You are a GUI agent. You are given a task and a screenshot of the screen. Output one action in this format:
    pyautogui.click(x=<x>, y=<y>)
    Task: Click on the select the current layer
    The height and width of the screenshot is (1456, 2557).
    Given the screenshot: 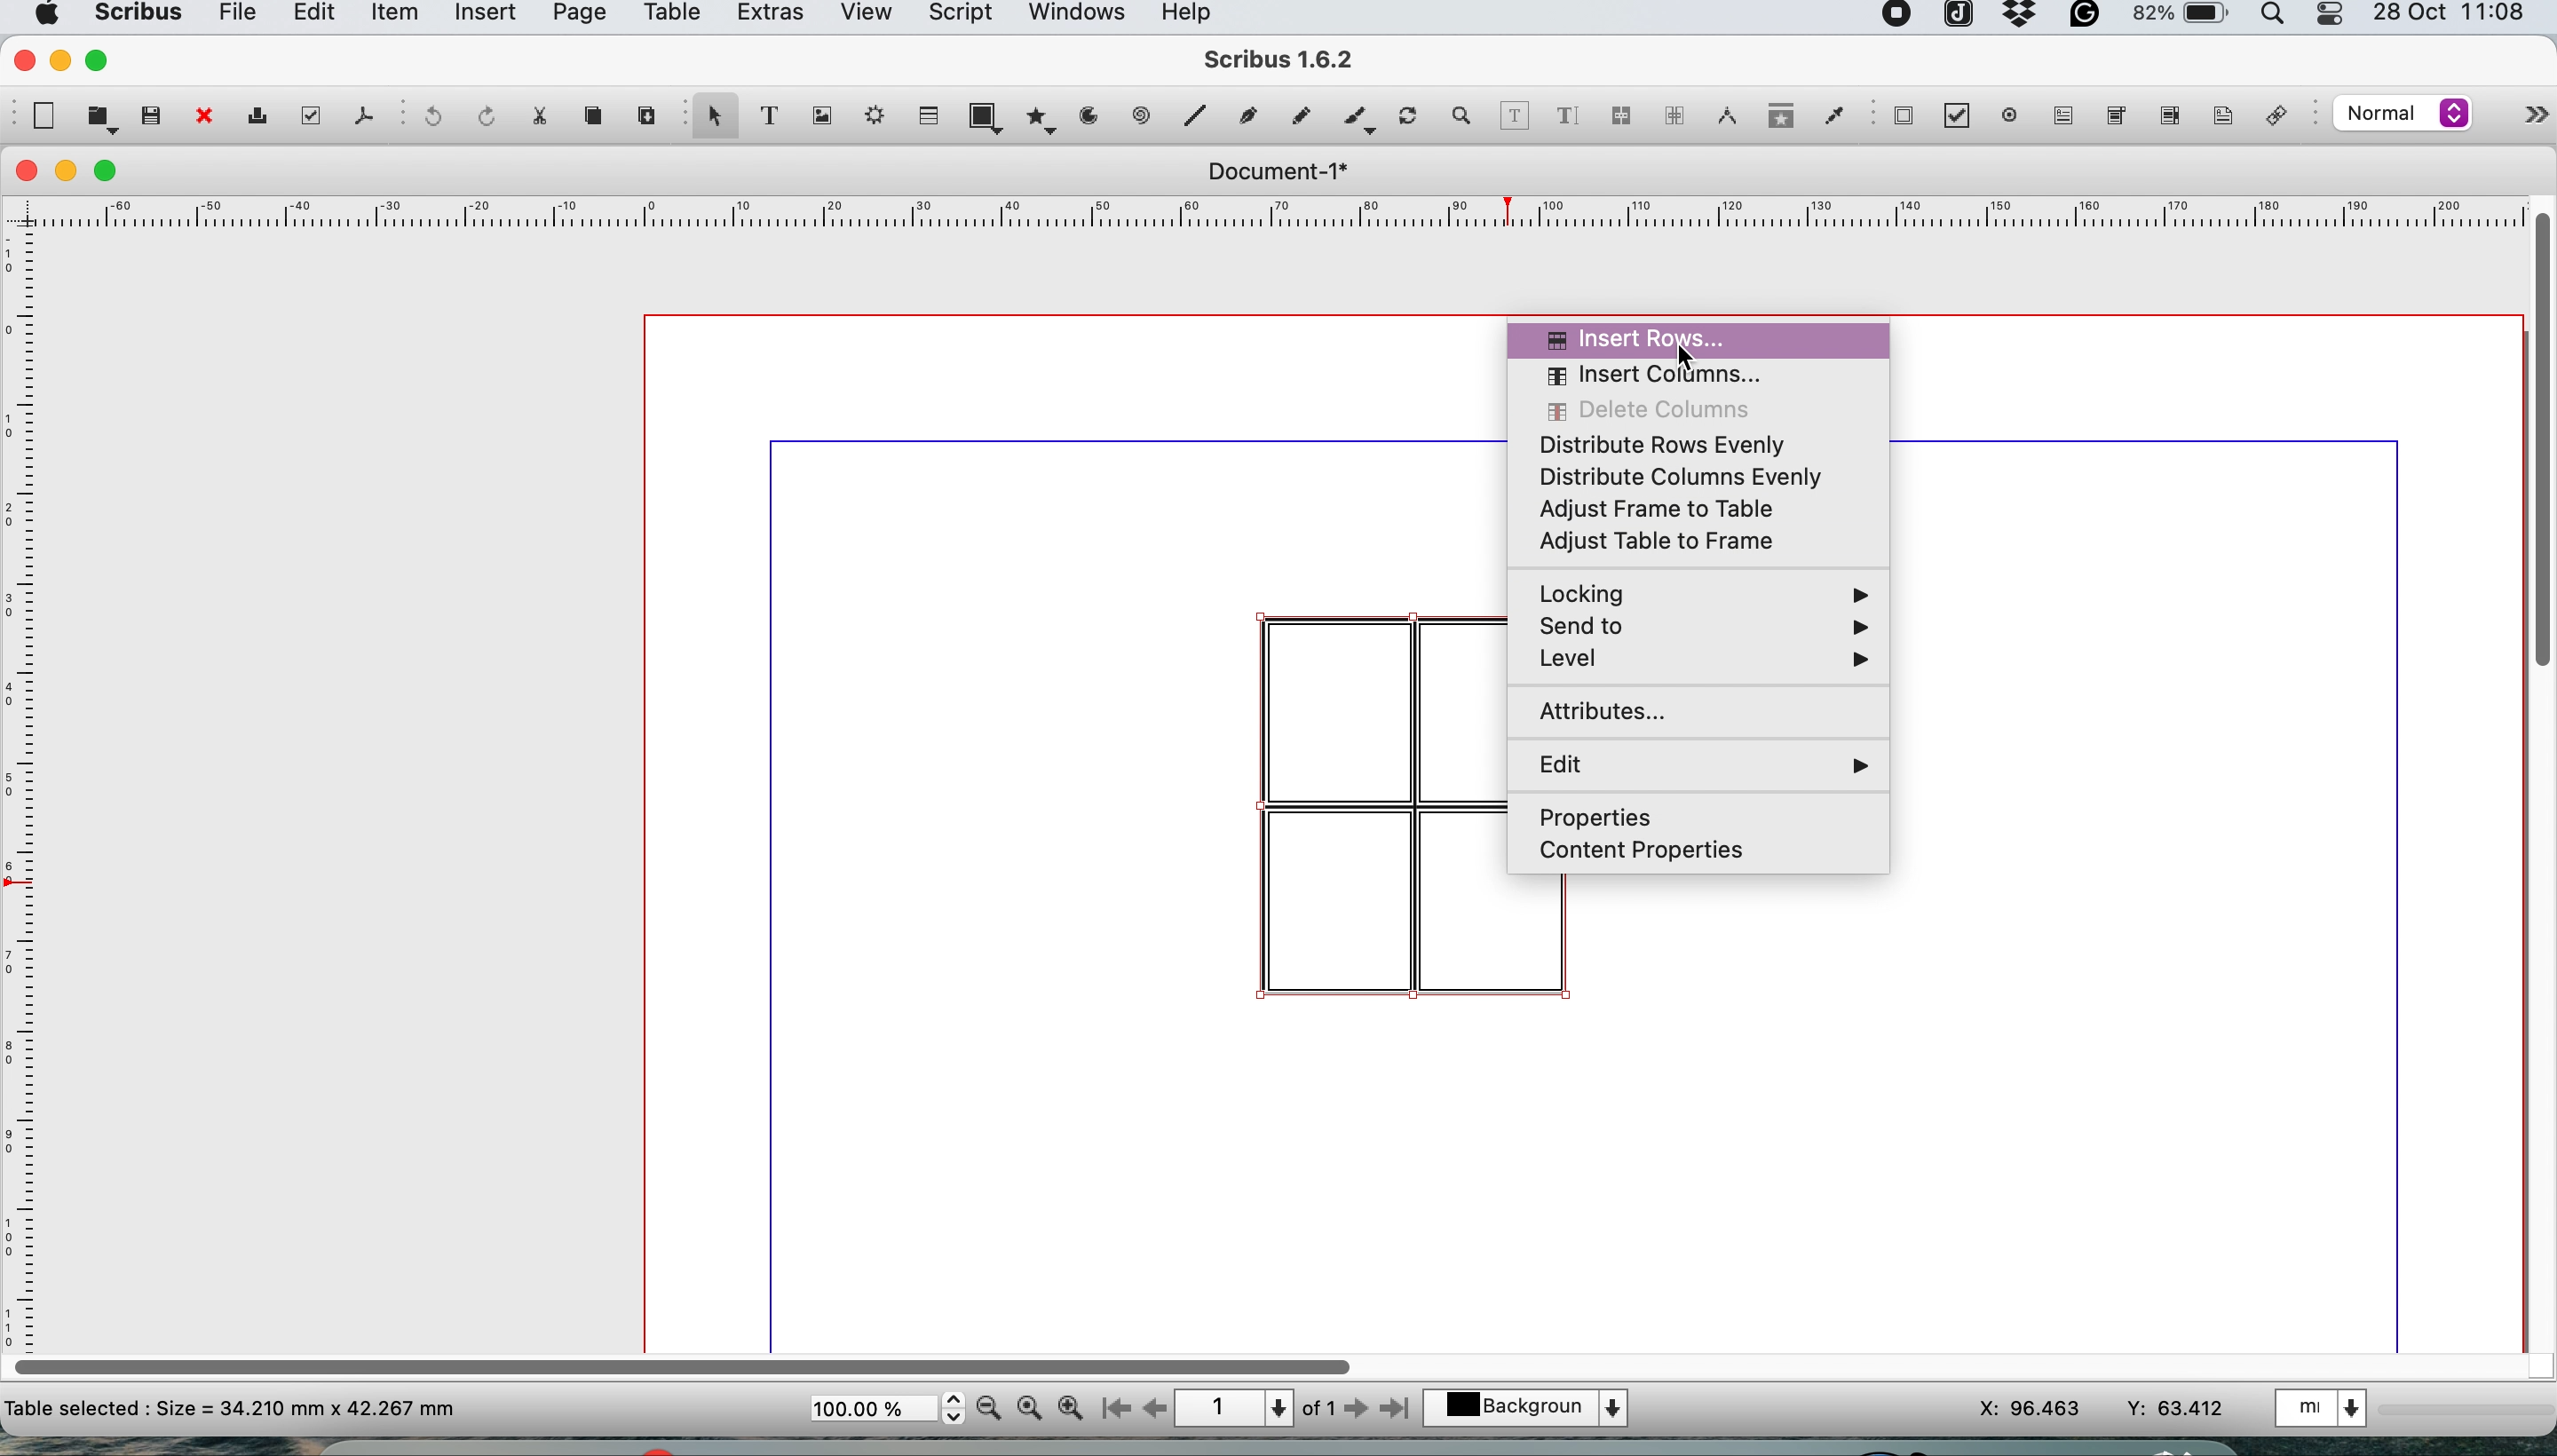 What is the action you would take?
    pyautogui.click(x=1537, y=1410)
    